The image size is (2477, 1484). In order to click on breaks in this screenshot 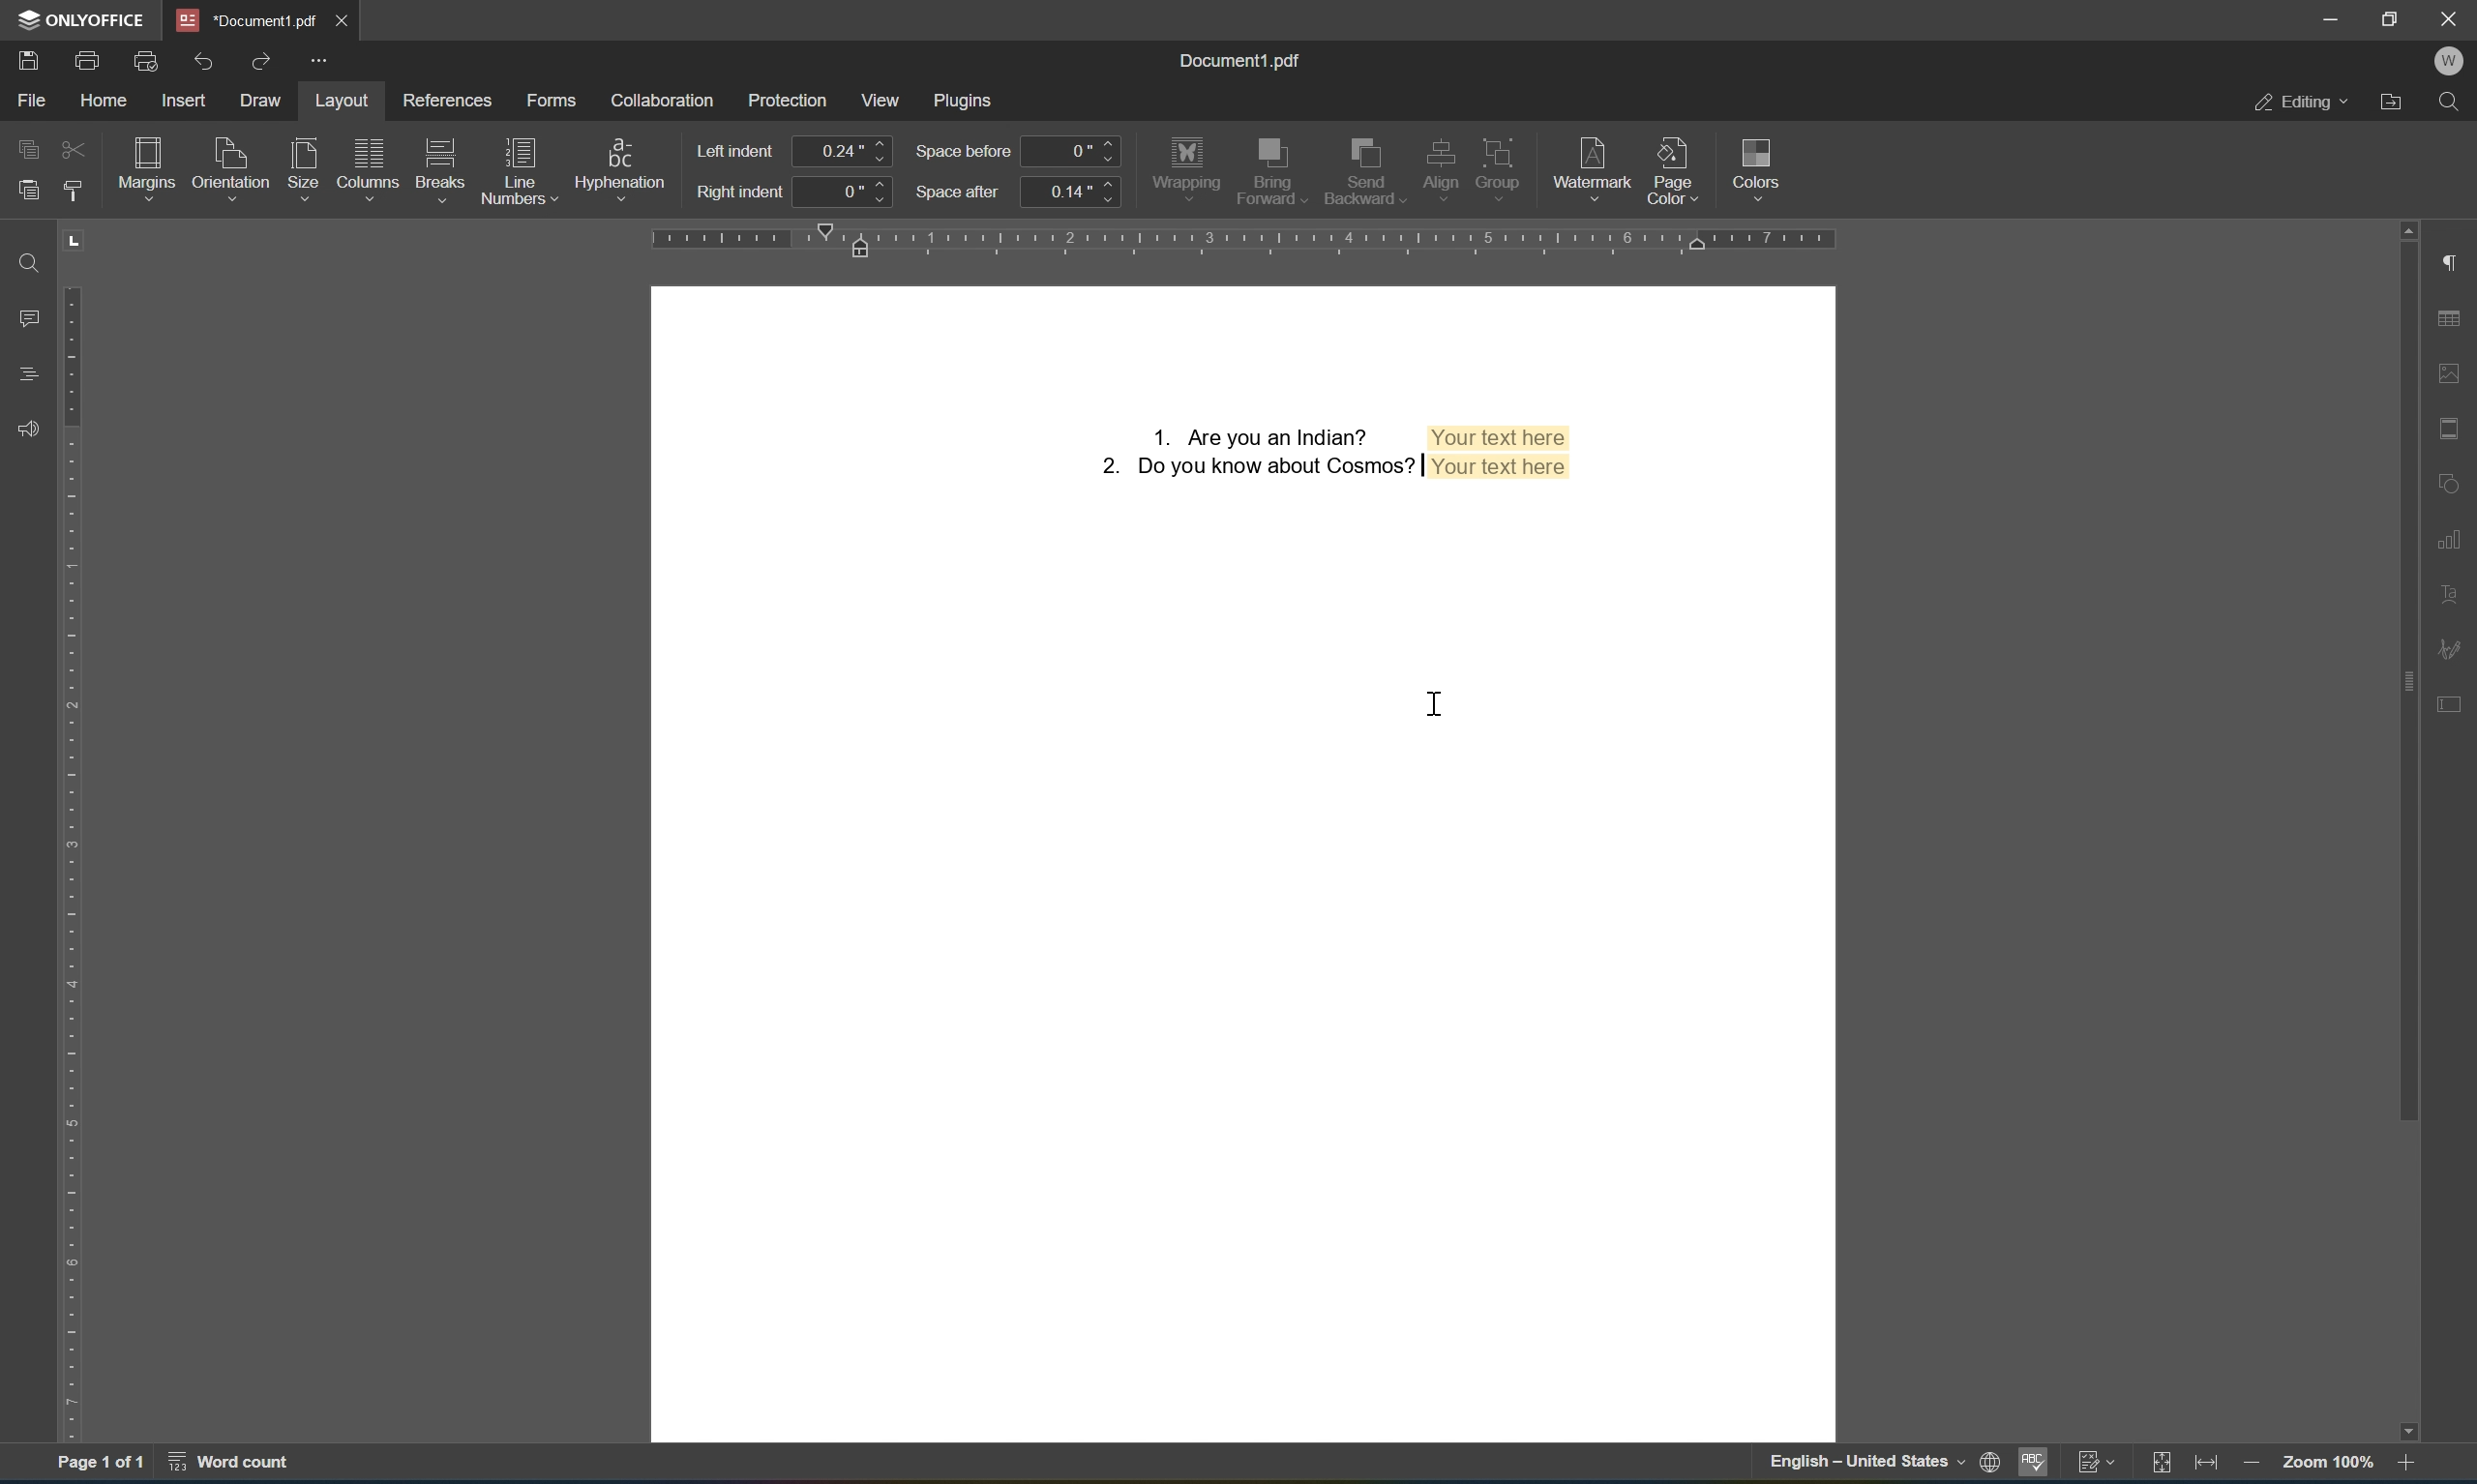, I will do `click(440, 169)`.